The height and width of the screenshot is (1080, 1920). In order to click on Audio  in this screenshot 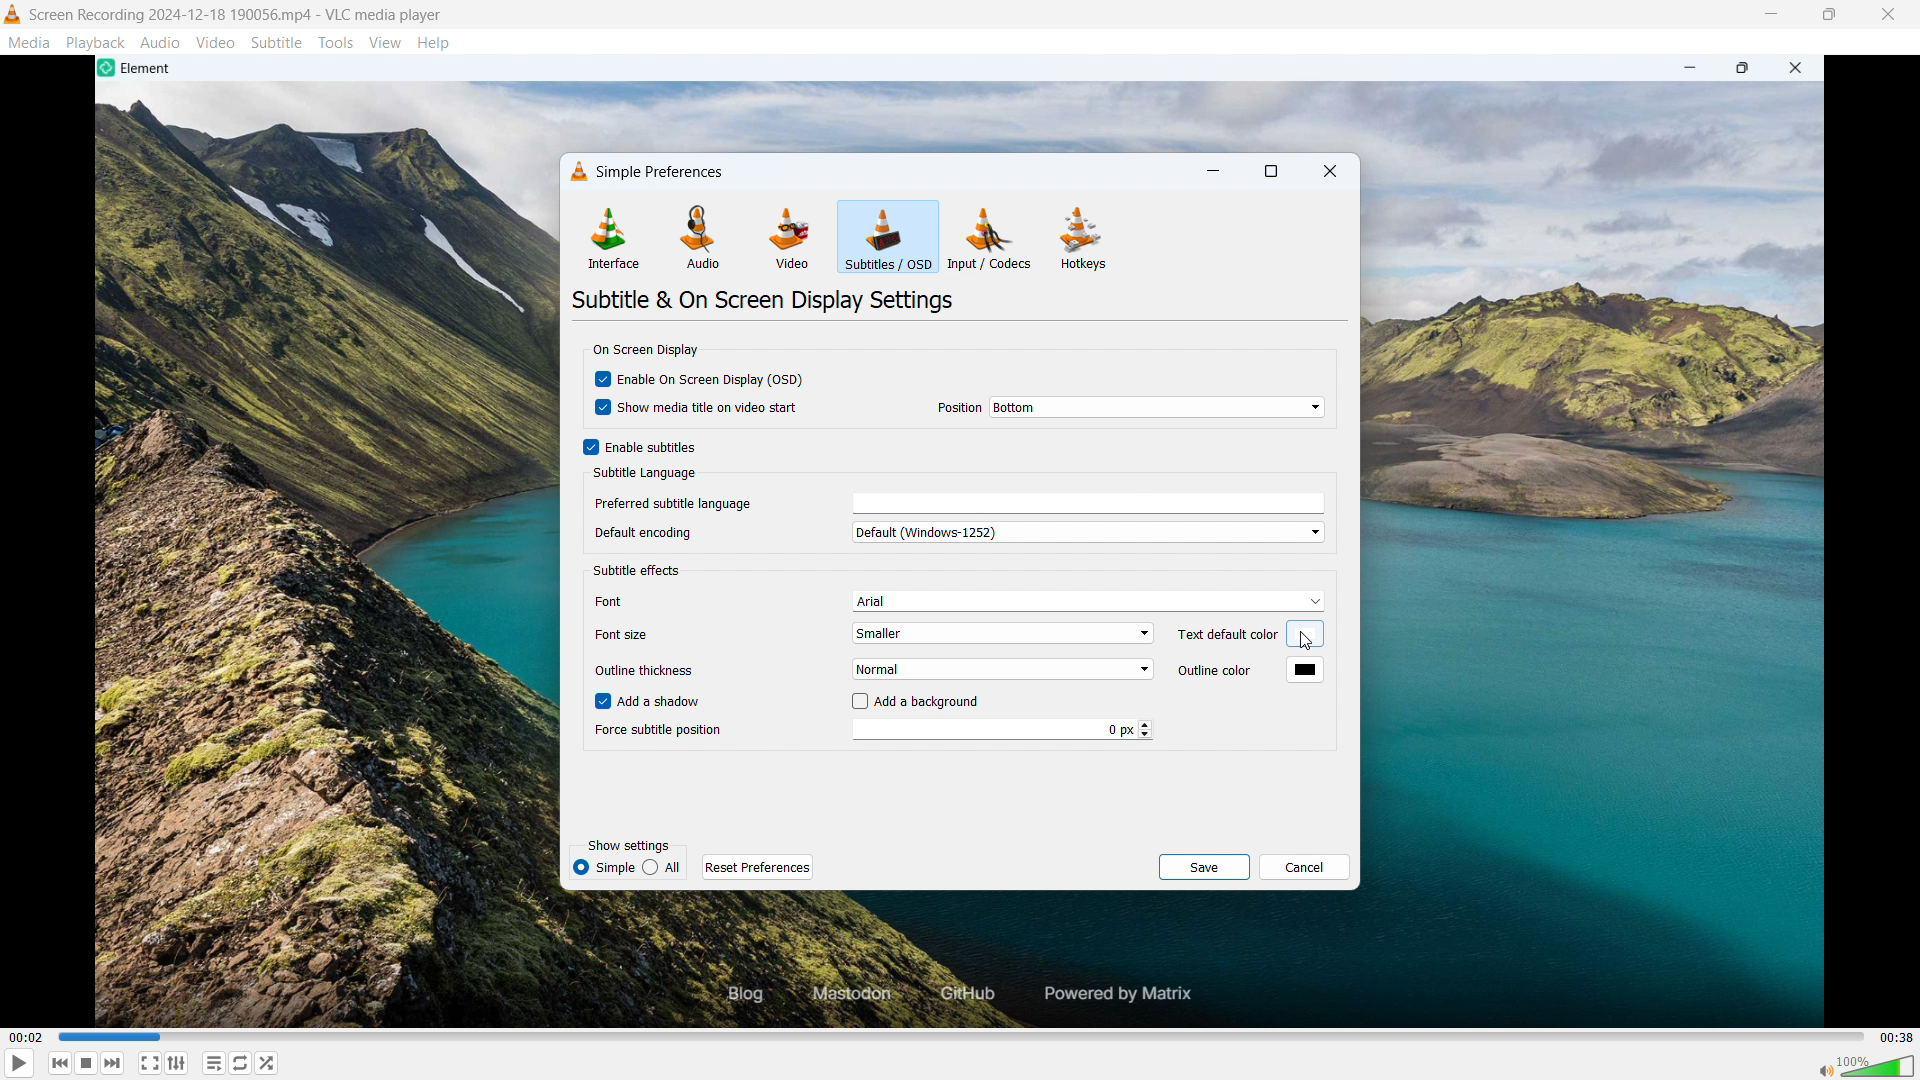, I will do `click(703, 237)`.